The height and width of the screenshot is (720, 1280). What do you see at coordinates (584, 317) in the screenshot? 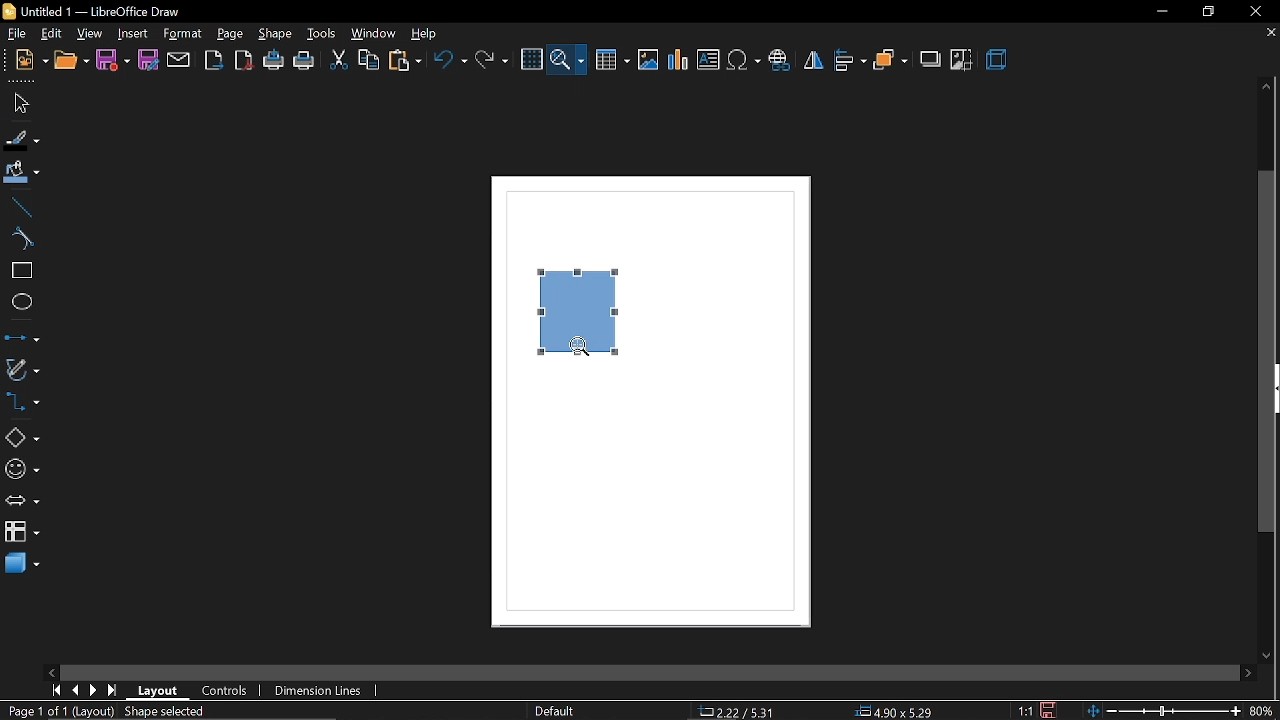
I see `Current shape` at bounding box center [584, 317].